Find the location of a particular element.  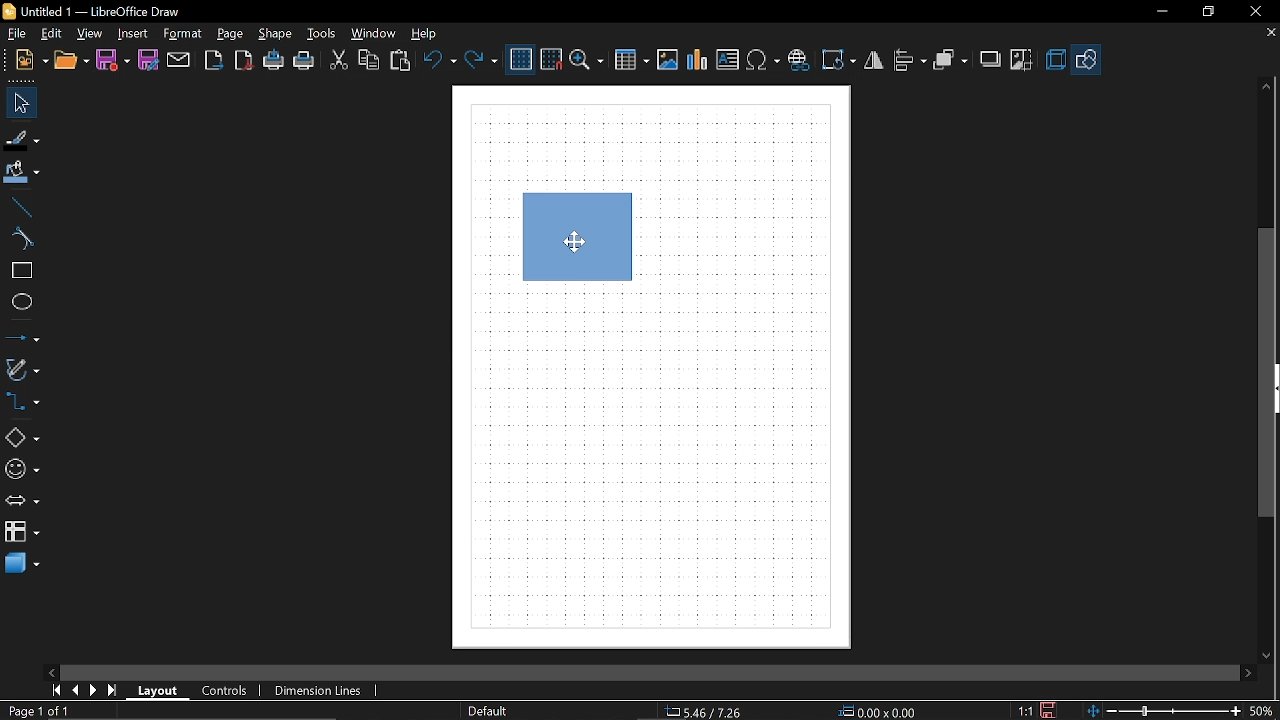

Page is located at coordinates (233, 34).